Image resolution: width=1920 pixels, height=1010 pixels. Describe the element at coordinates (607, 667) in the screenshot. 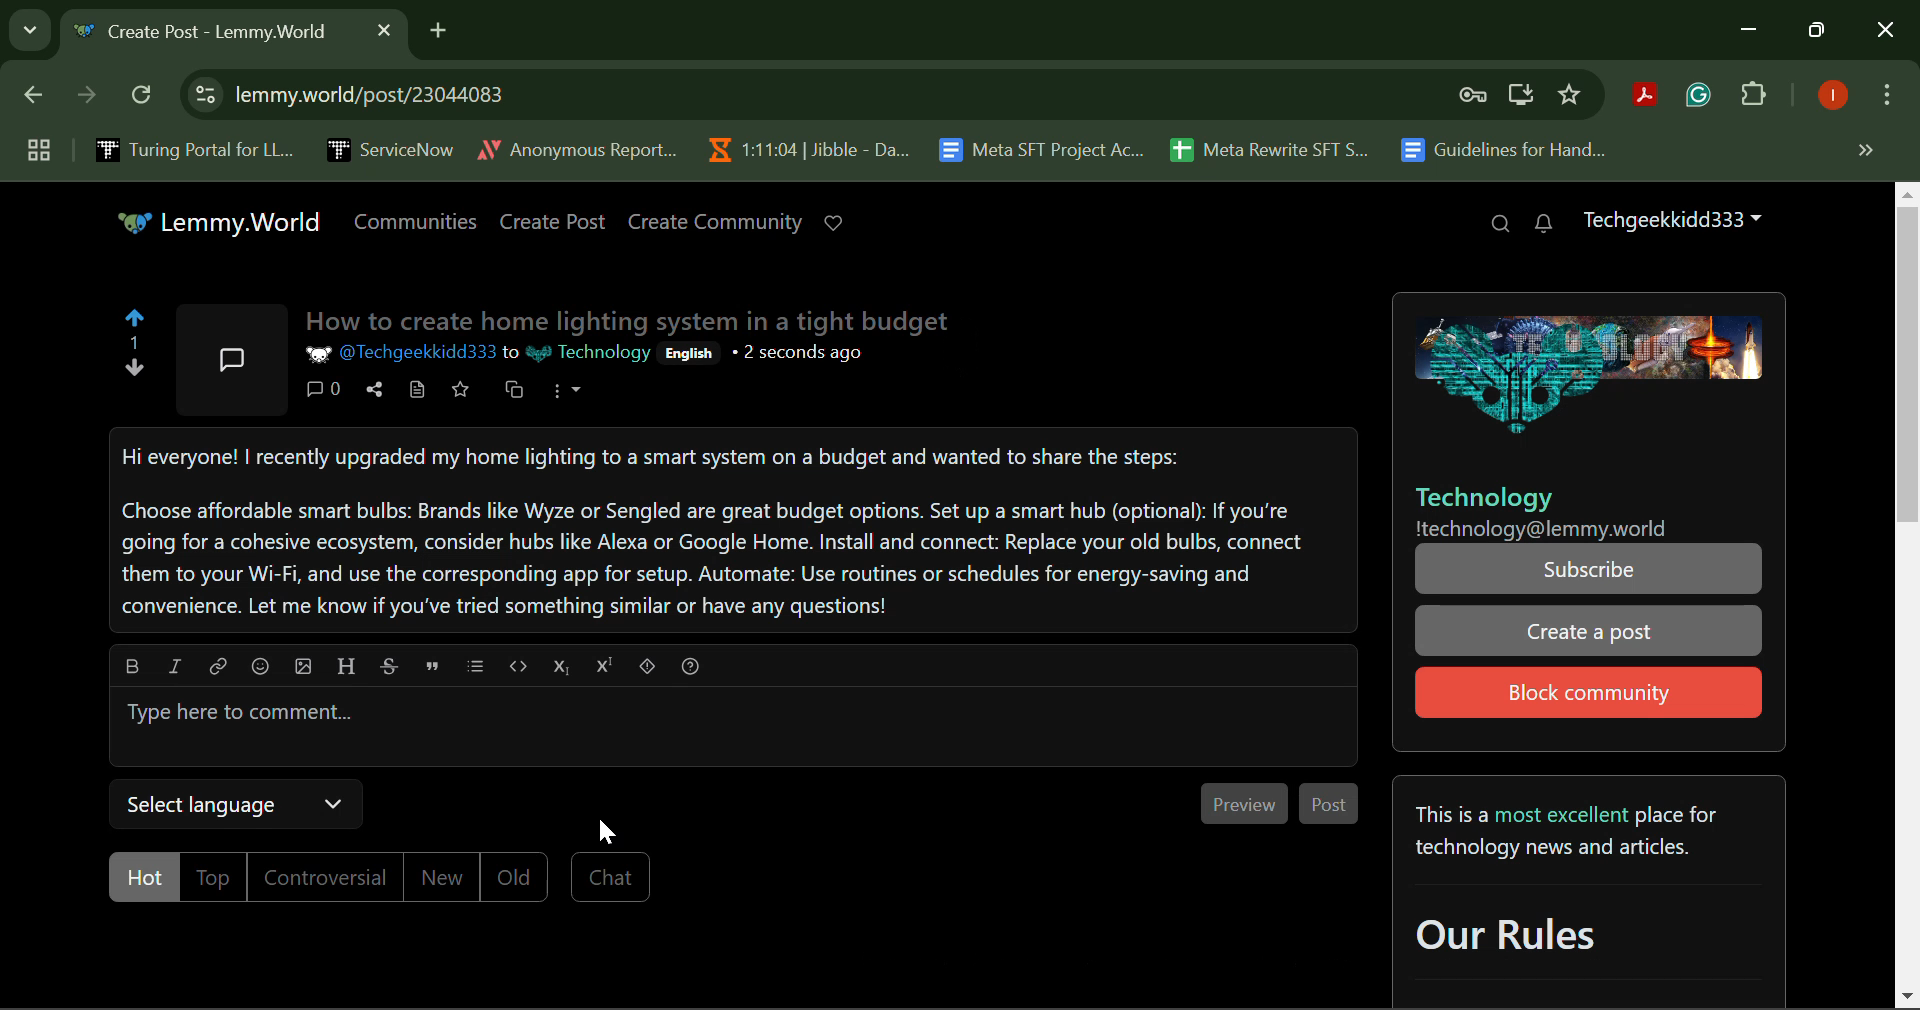

I see `superscript` at that location.